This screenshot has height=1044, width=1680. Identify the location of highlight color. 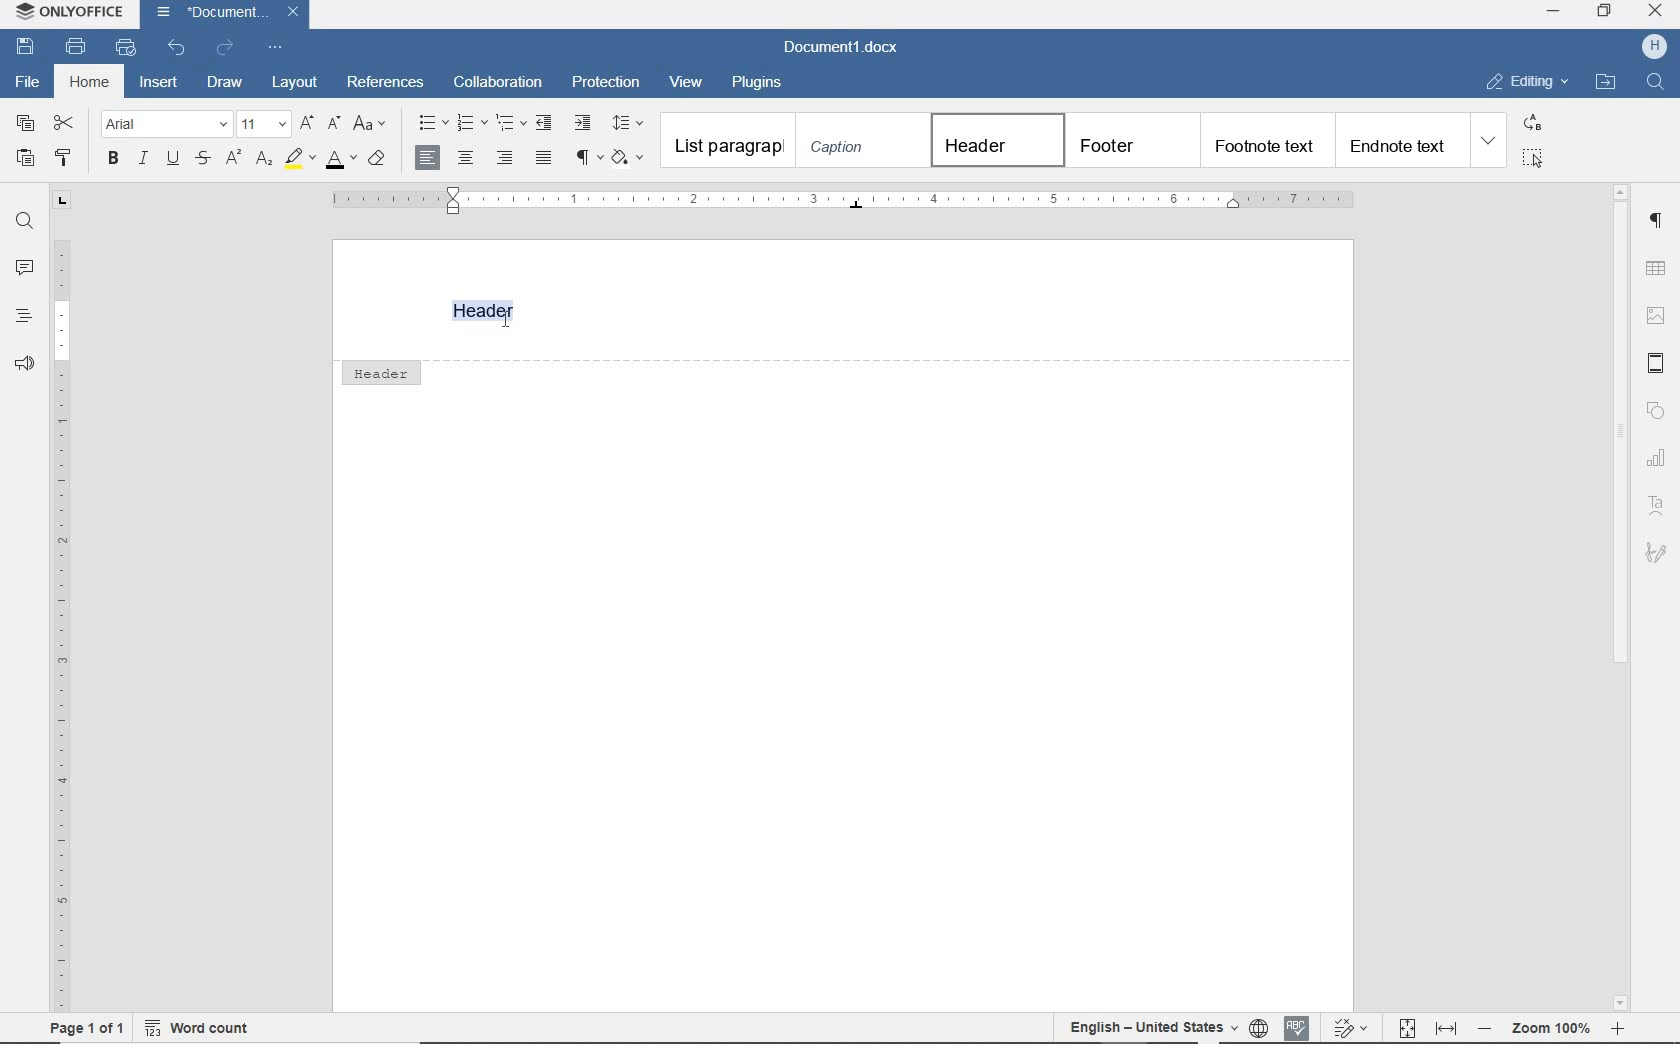
(299, 160).